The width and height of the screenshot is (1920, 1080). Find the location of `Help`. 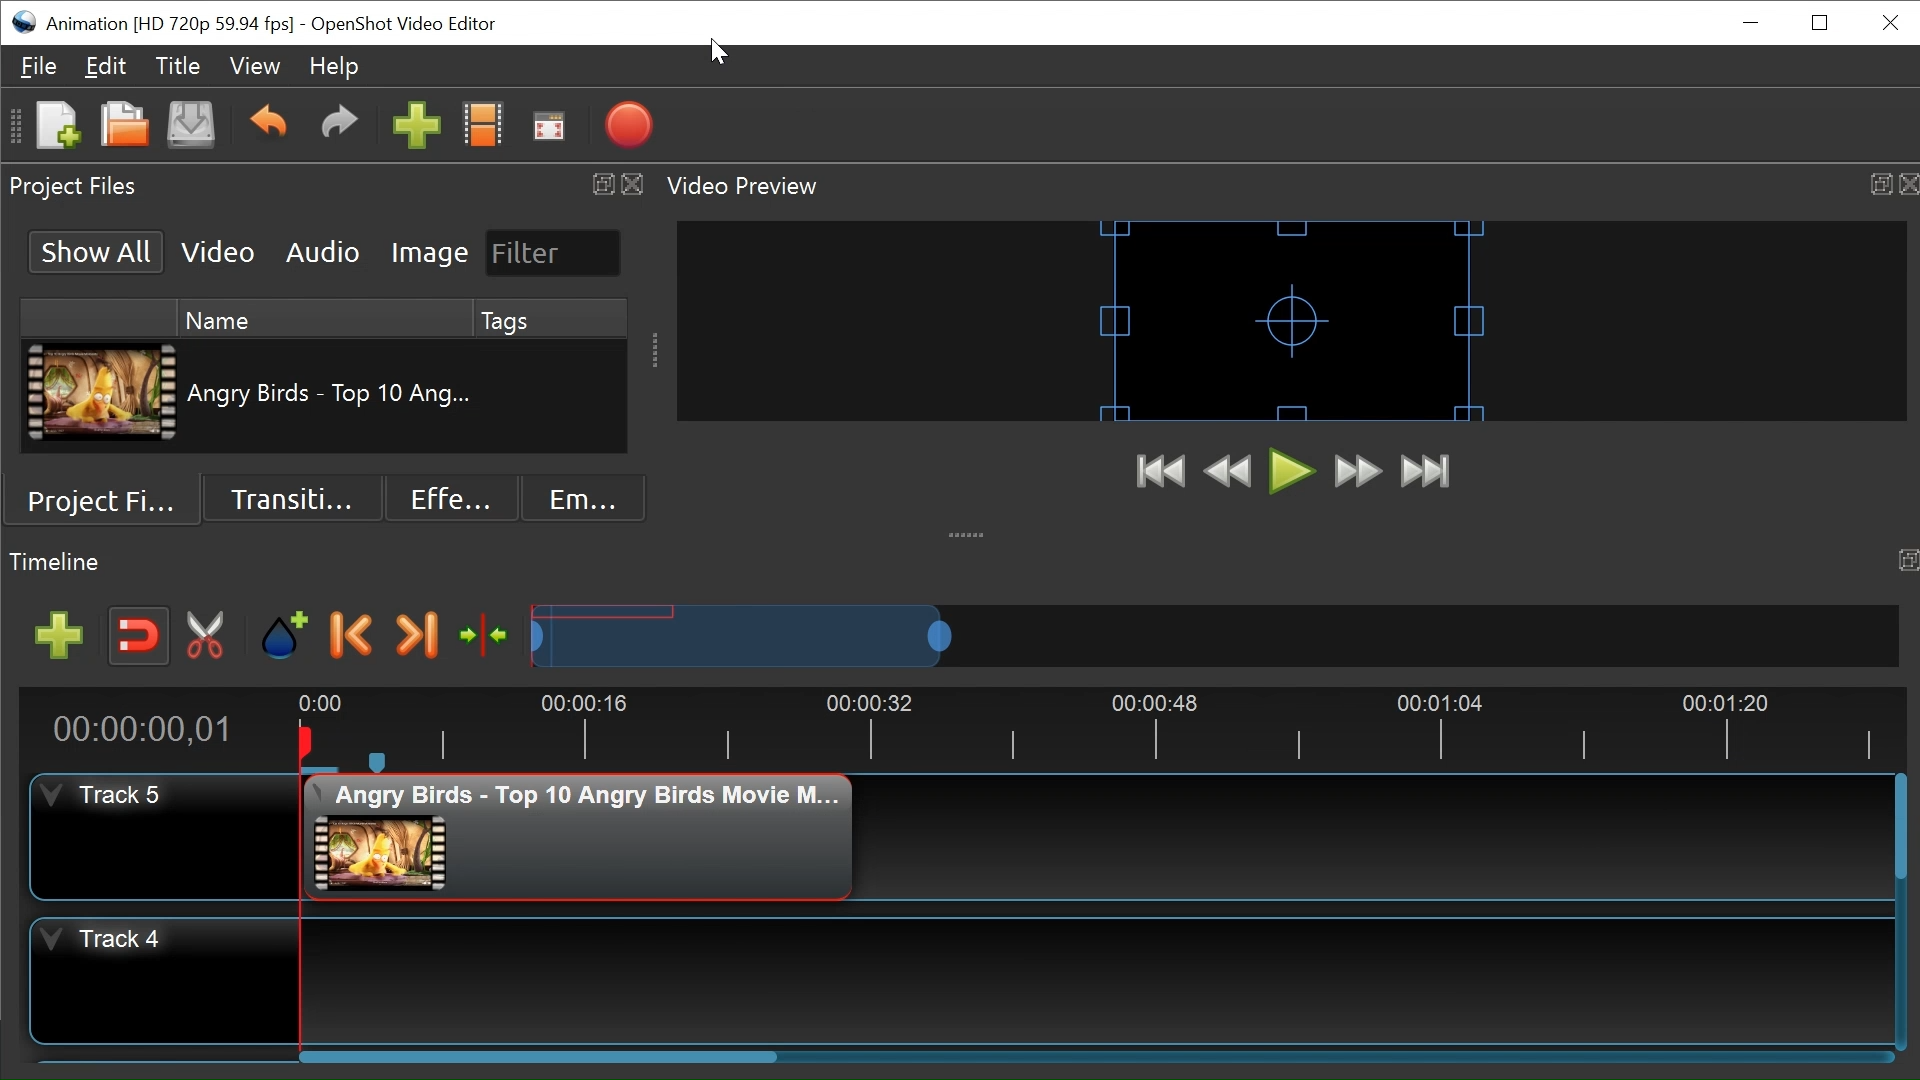

Help is located at coordinates (339, 69).